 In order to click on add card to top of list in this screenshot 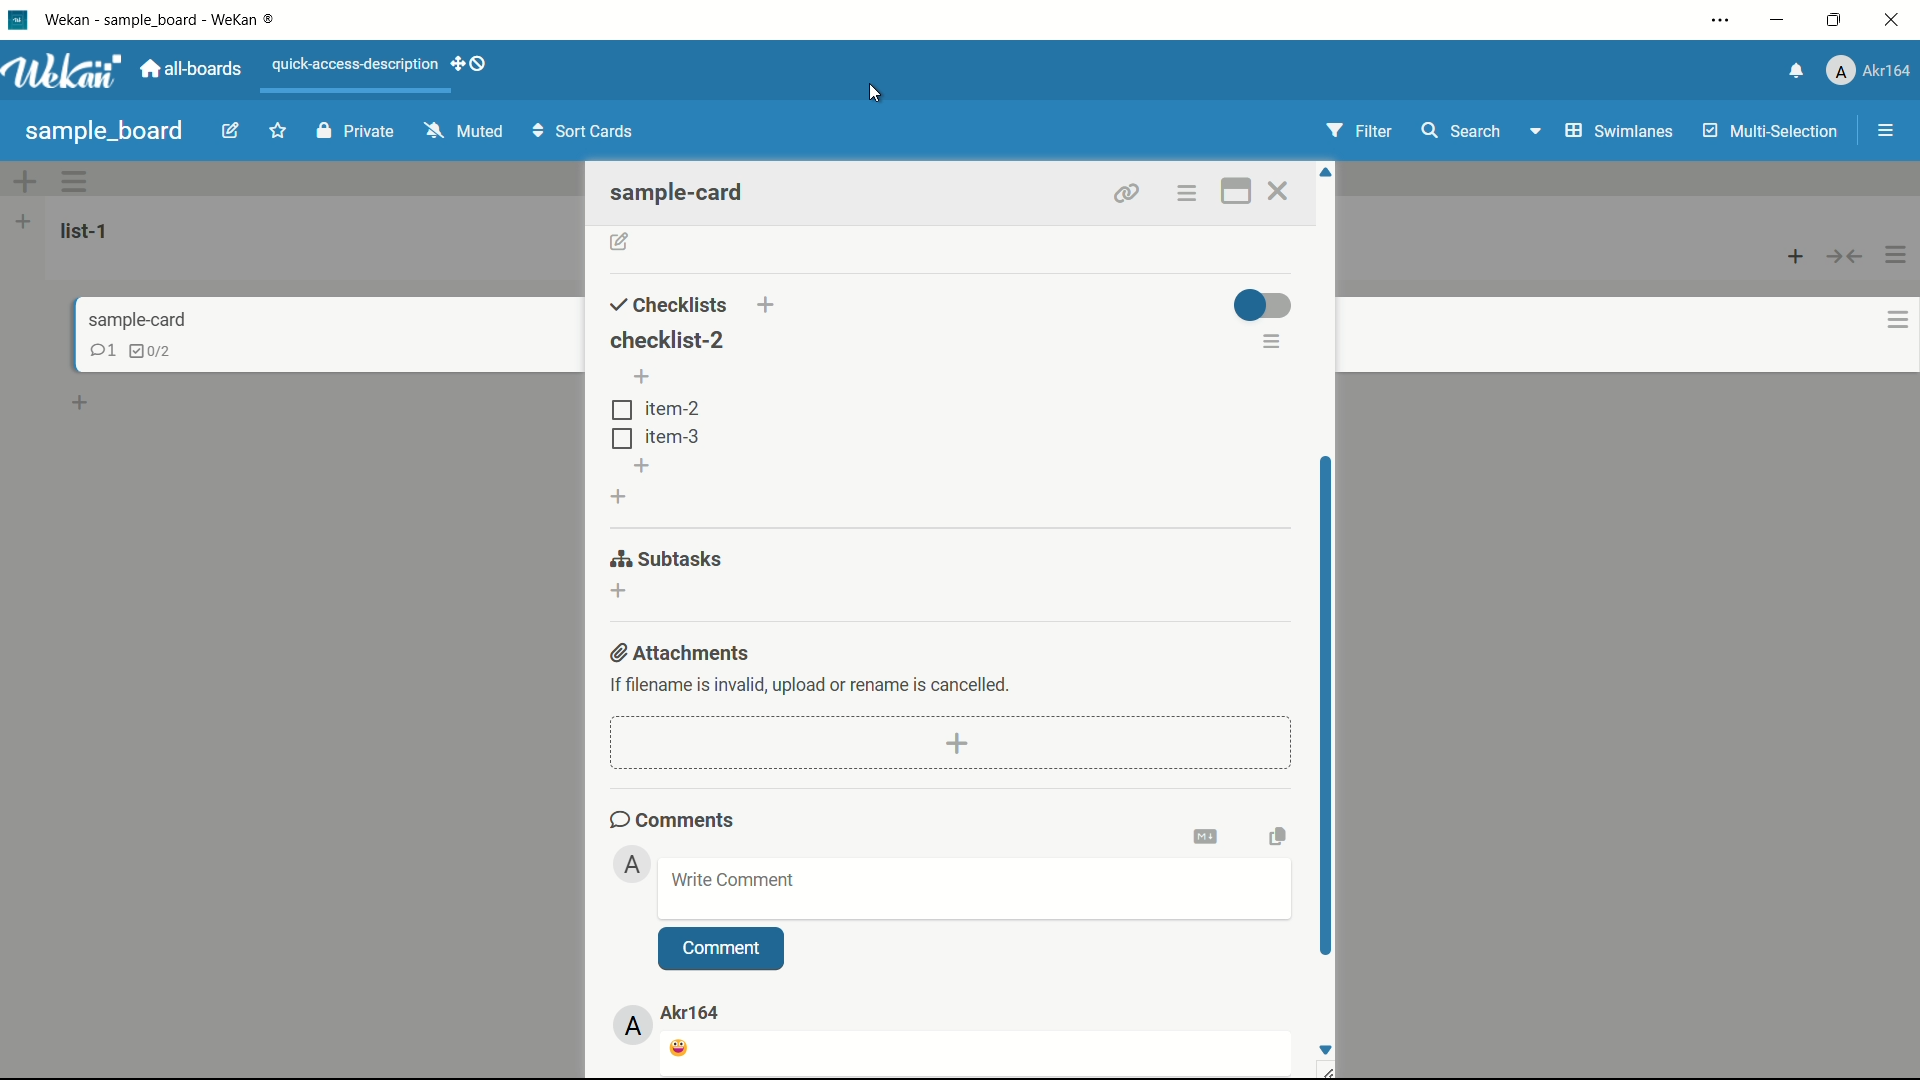, I will do `click(1797, 258)`.